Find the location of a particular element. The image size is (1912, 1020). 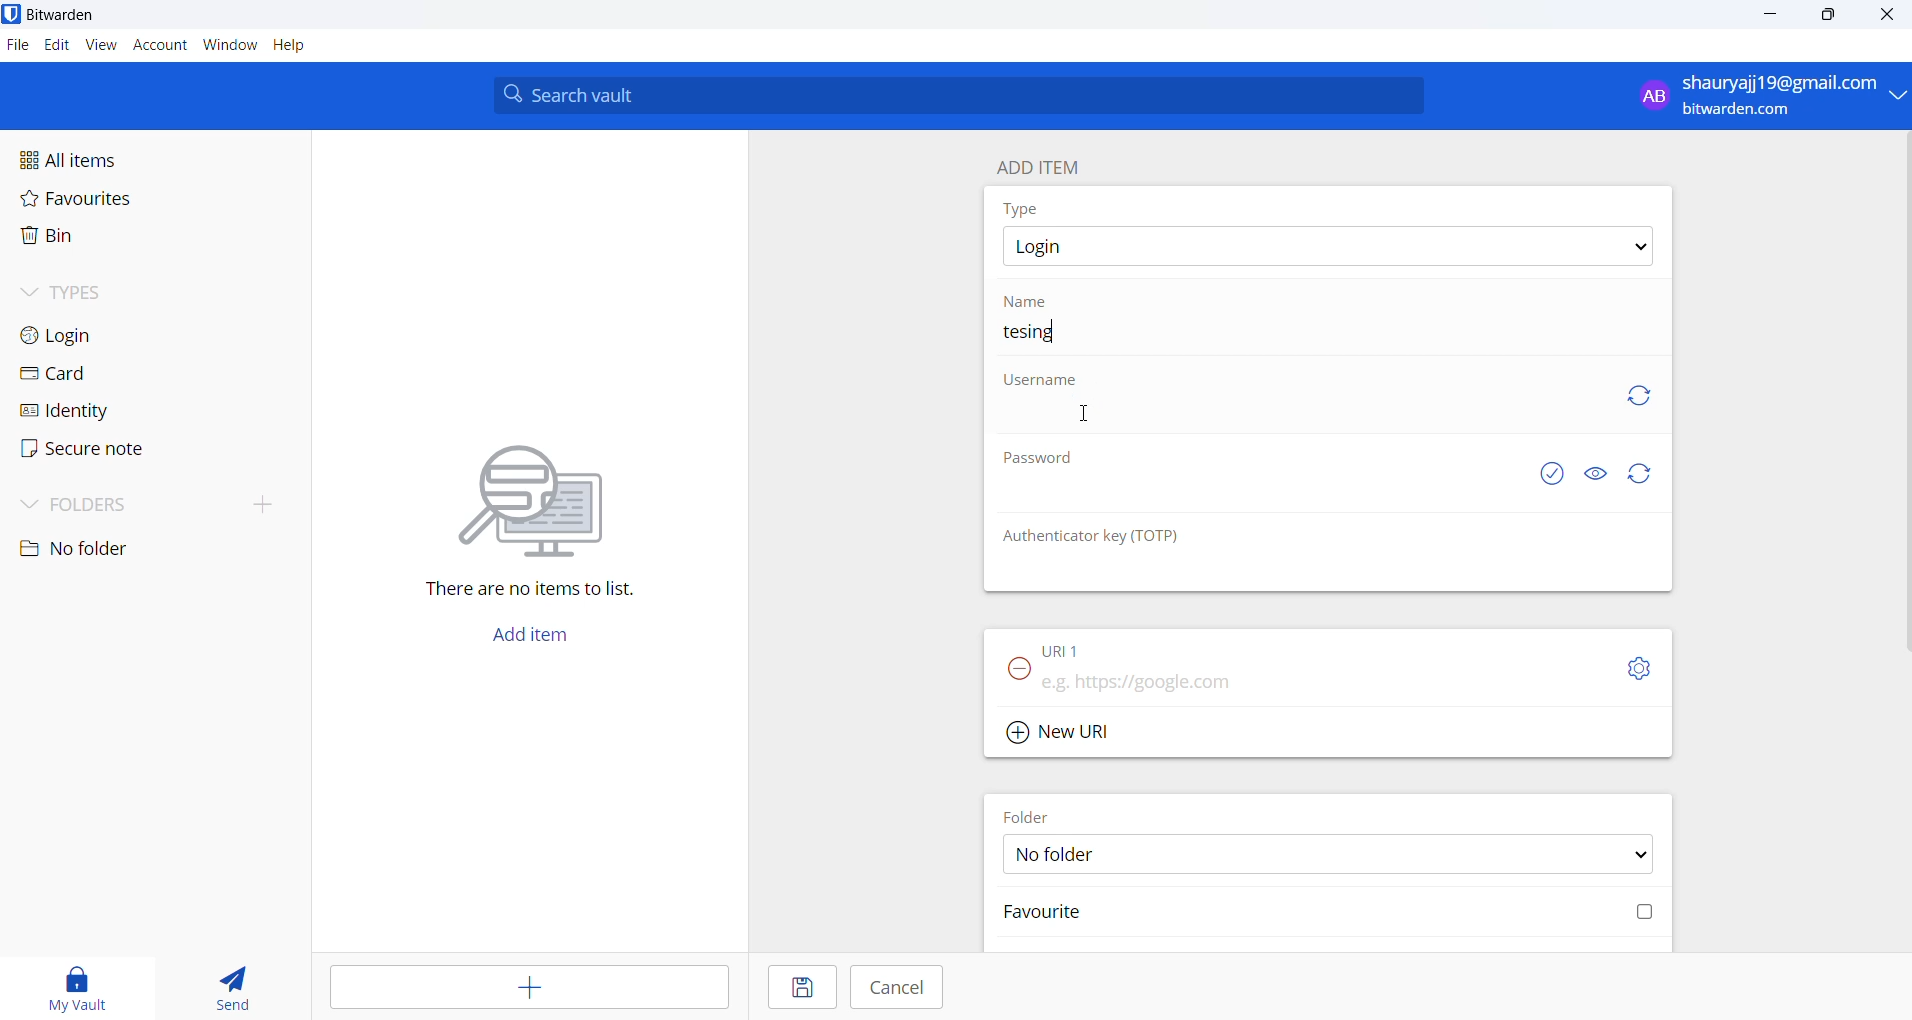

Authenticator key (TOTP) is located at coordinates (1112, 539).